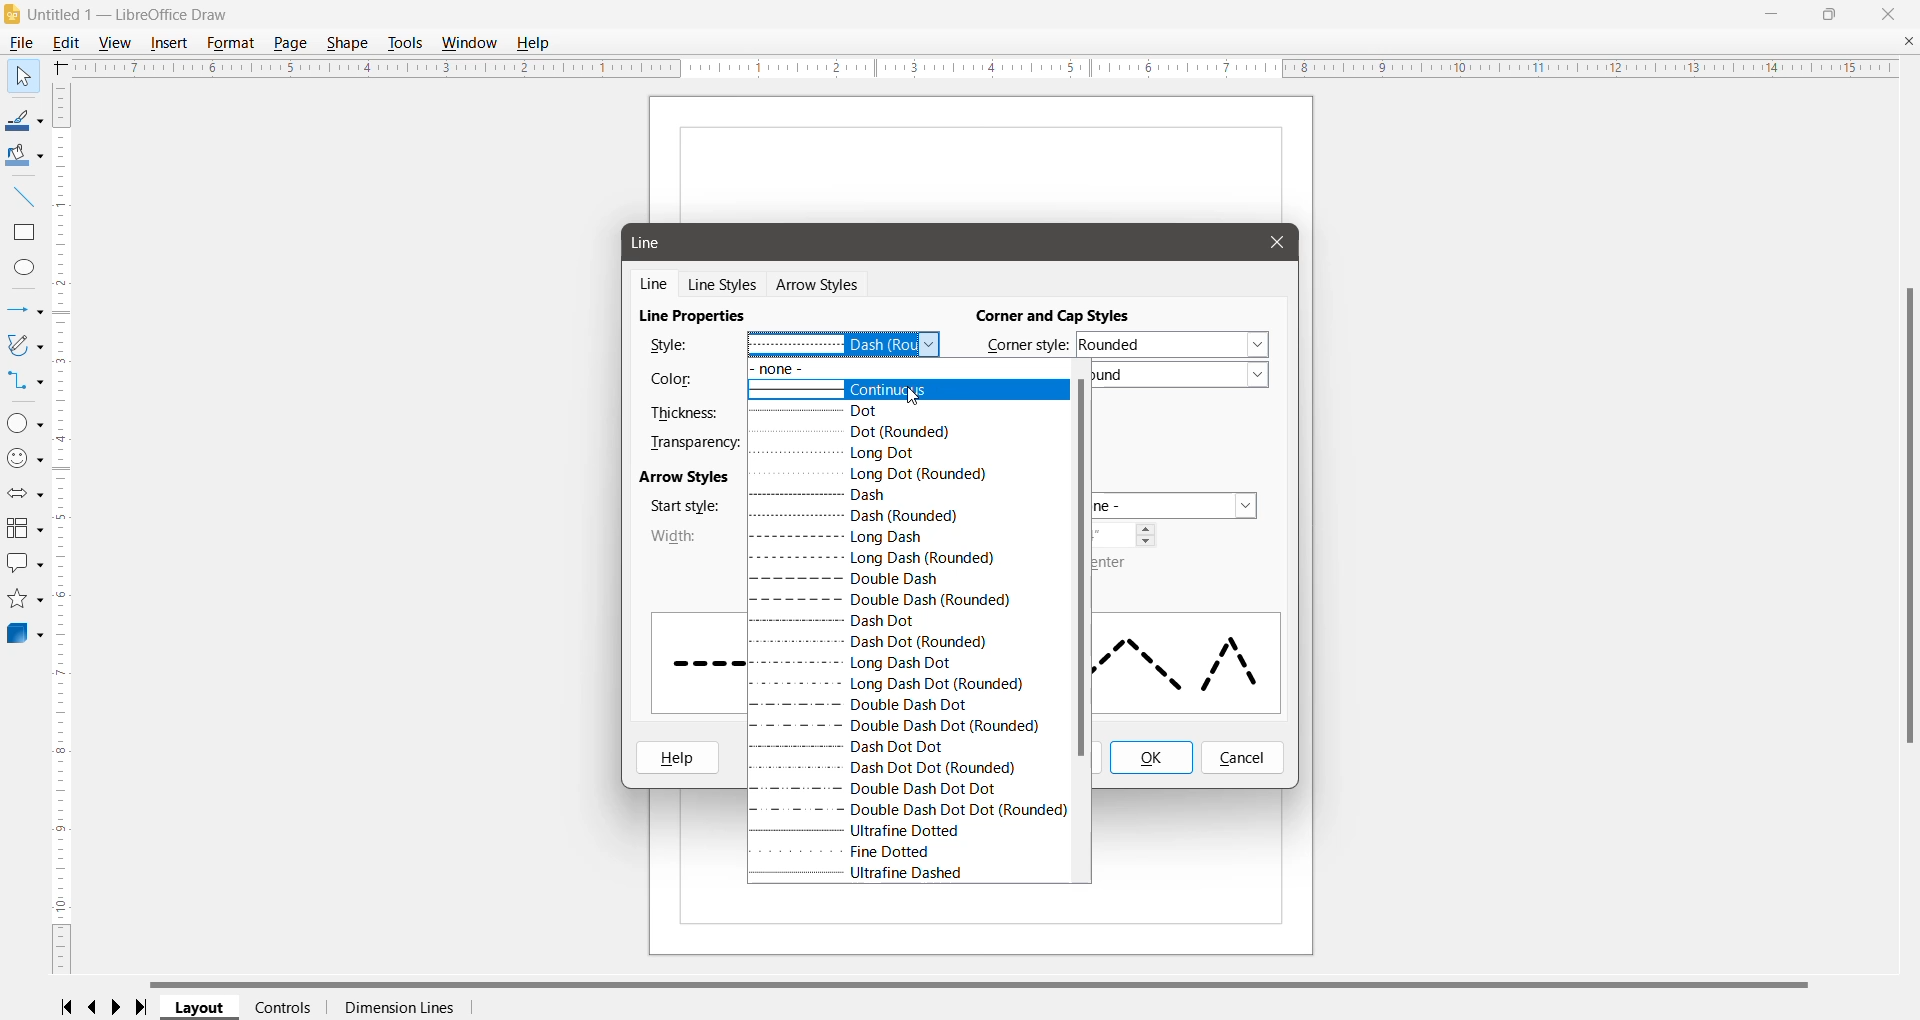 The height and width of the screenshot is (1020, 1920). Describe the element at coordinates (535, 42) in the screenshot. I see `Help` at that location.